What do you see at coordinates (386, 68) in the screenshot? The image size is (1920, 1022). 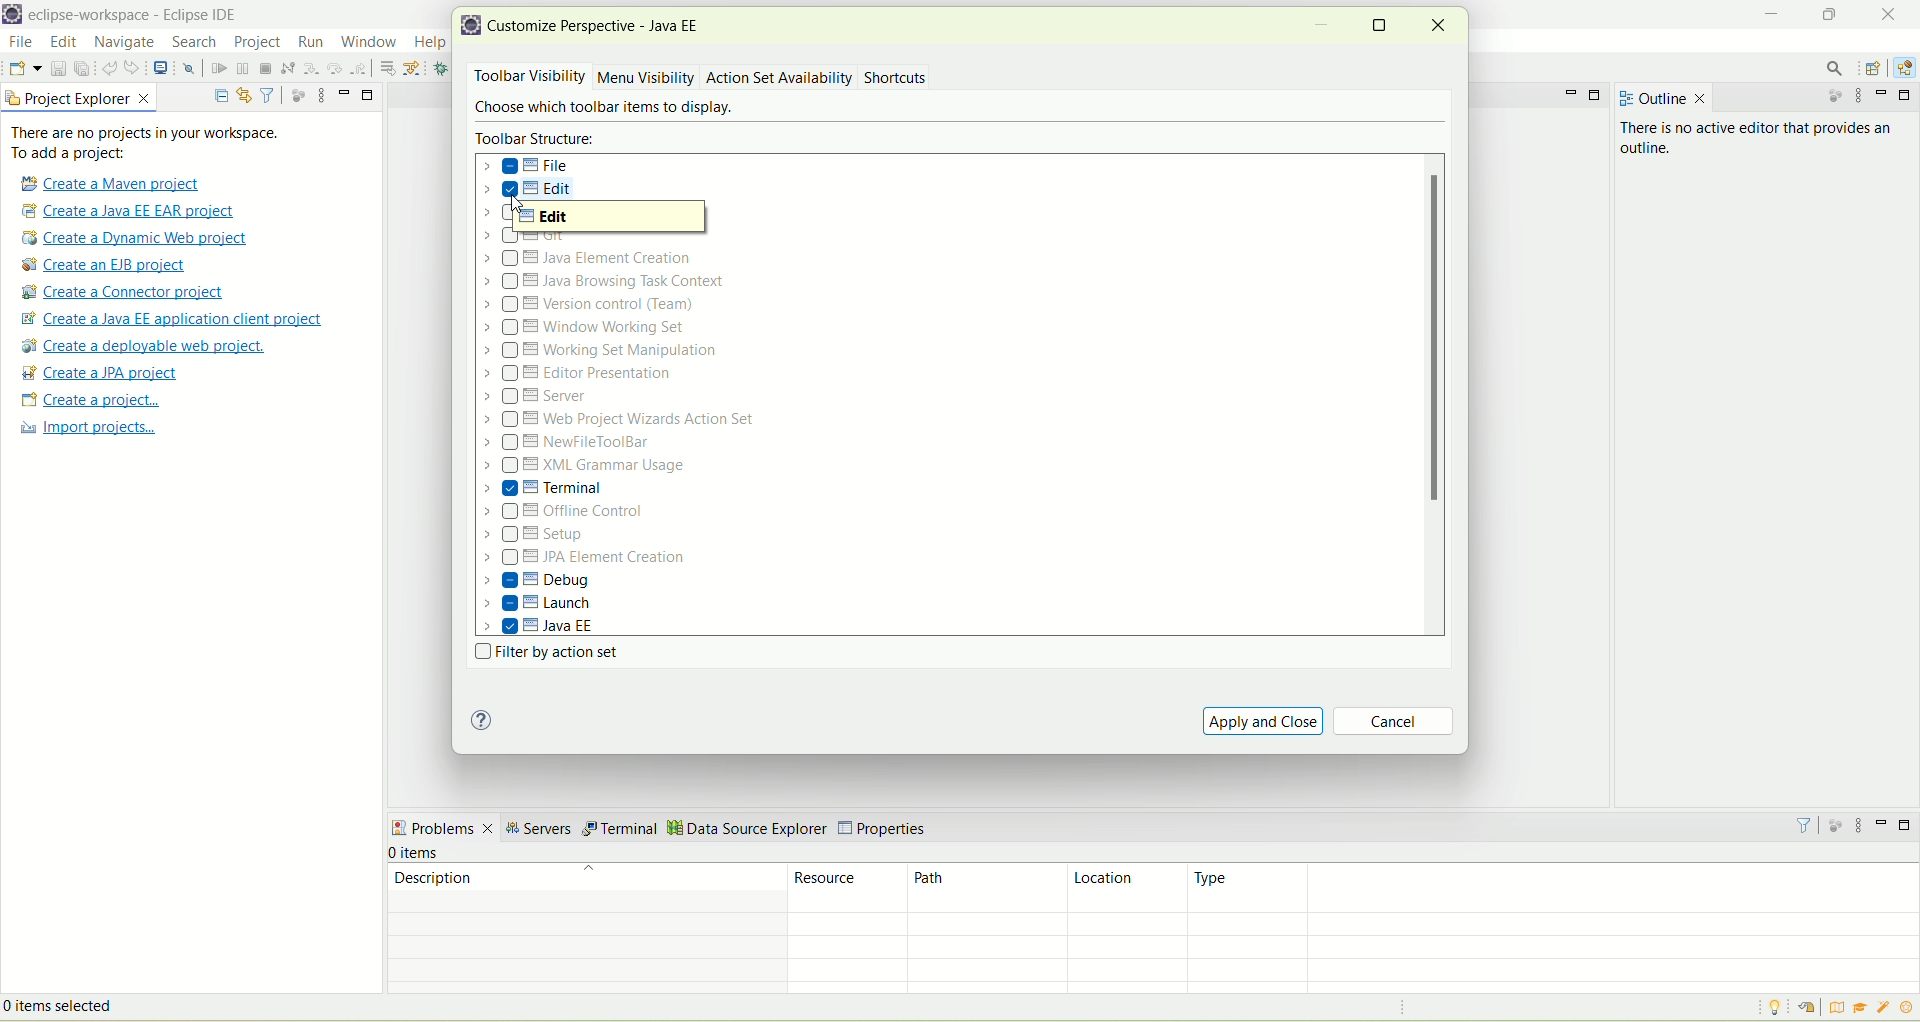 I see `drop to frame` at bounding box center [386, 68].